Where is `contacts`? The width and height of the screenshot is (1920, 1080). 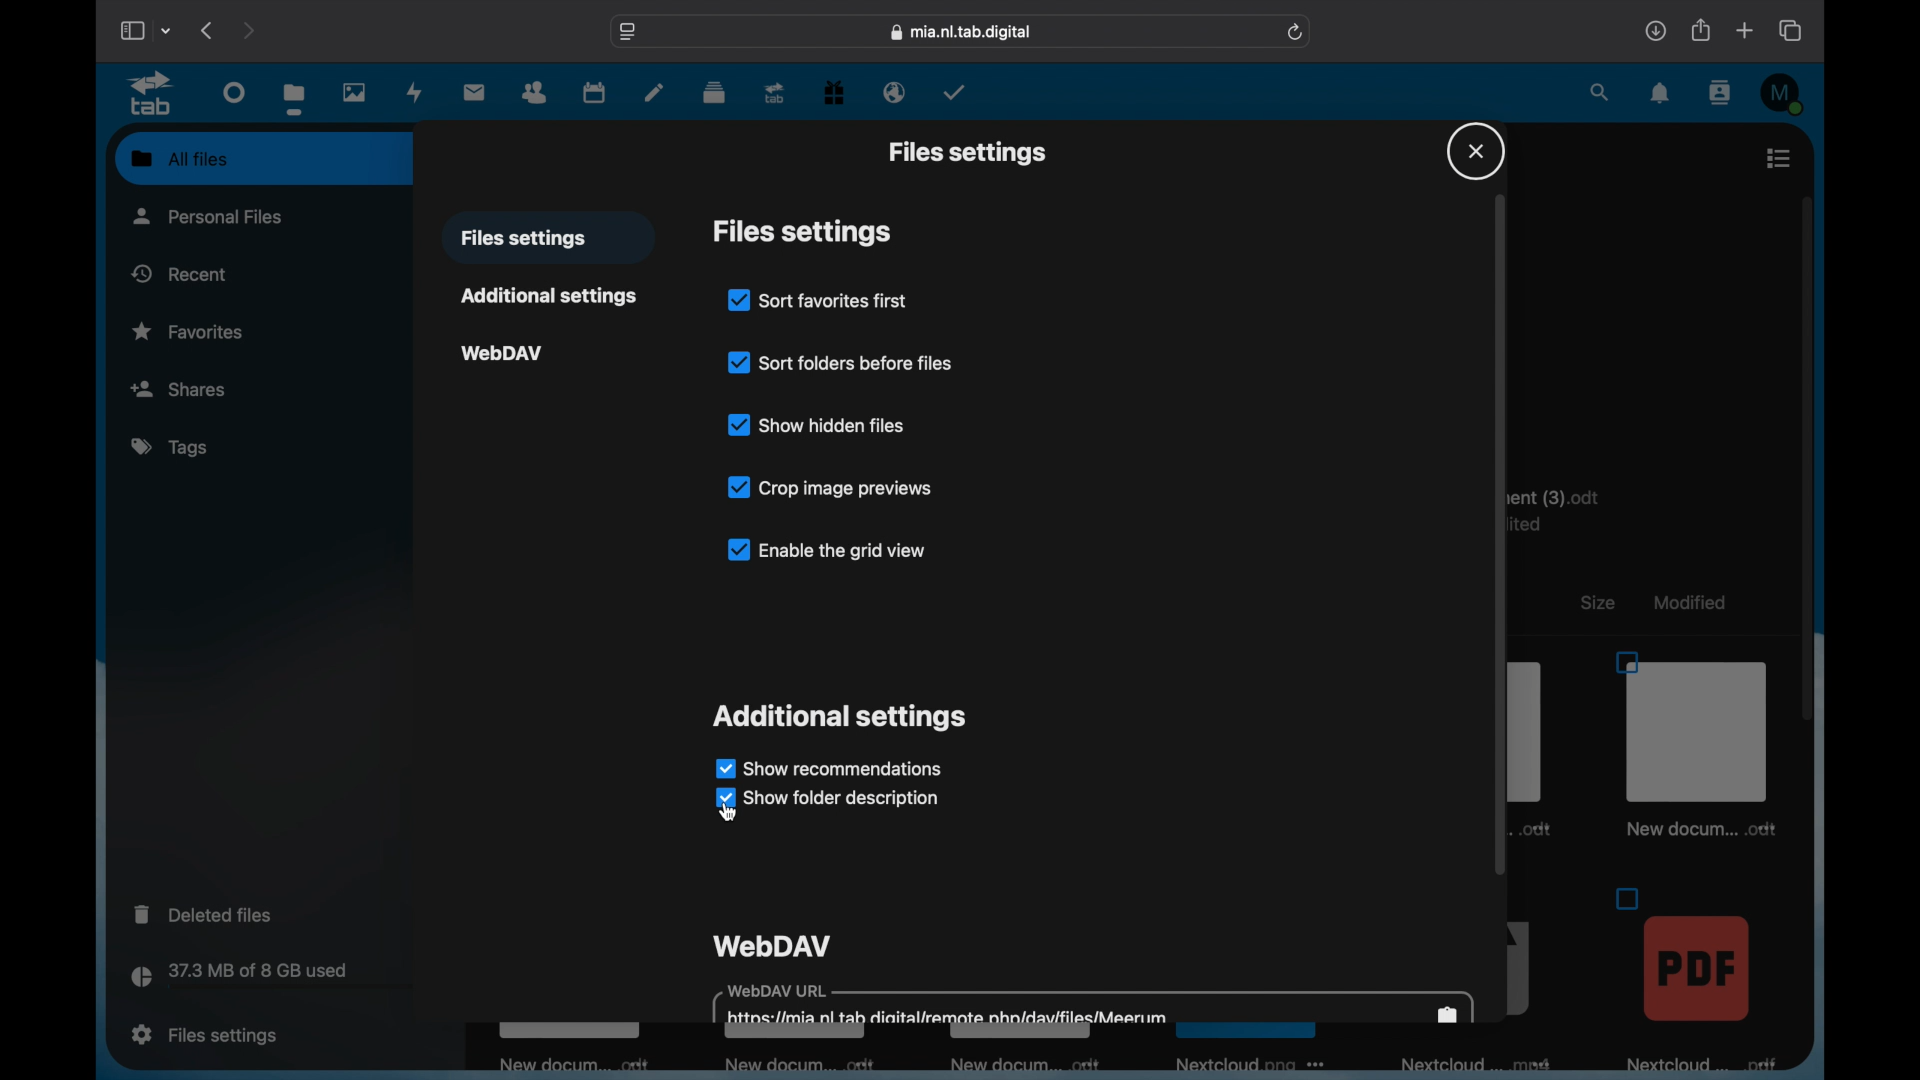 contacts is located at coordinates (535, 93).